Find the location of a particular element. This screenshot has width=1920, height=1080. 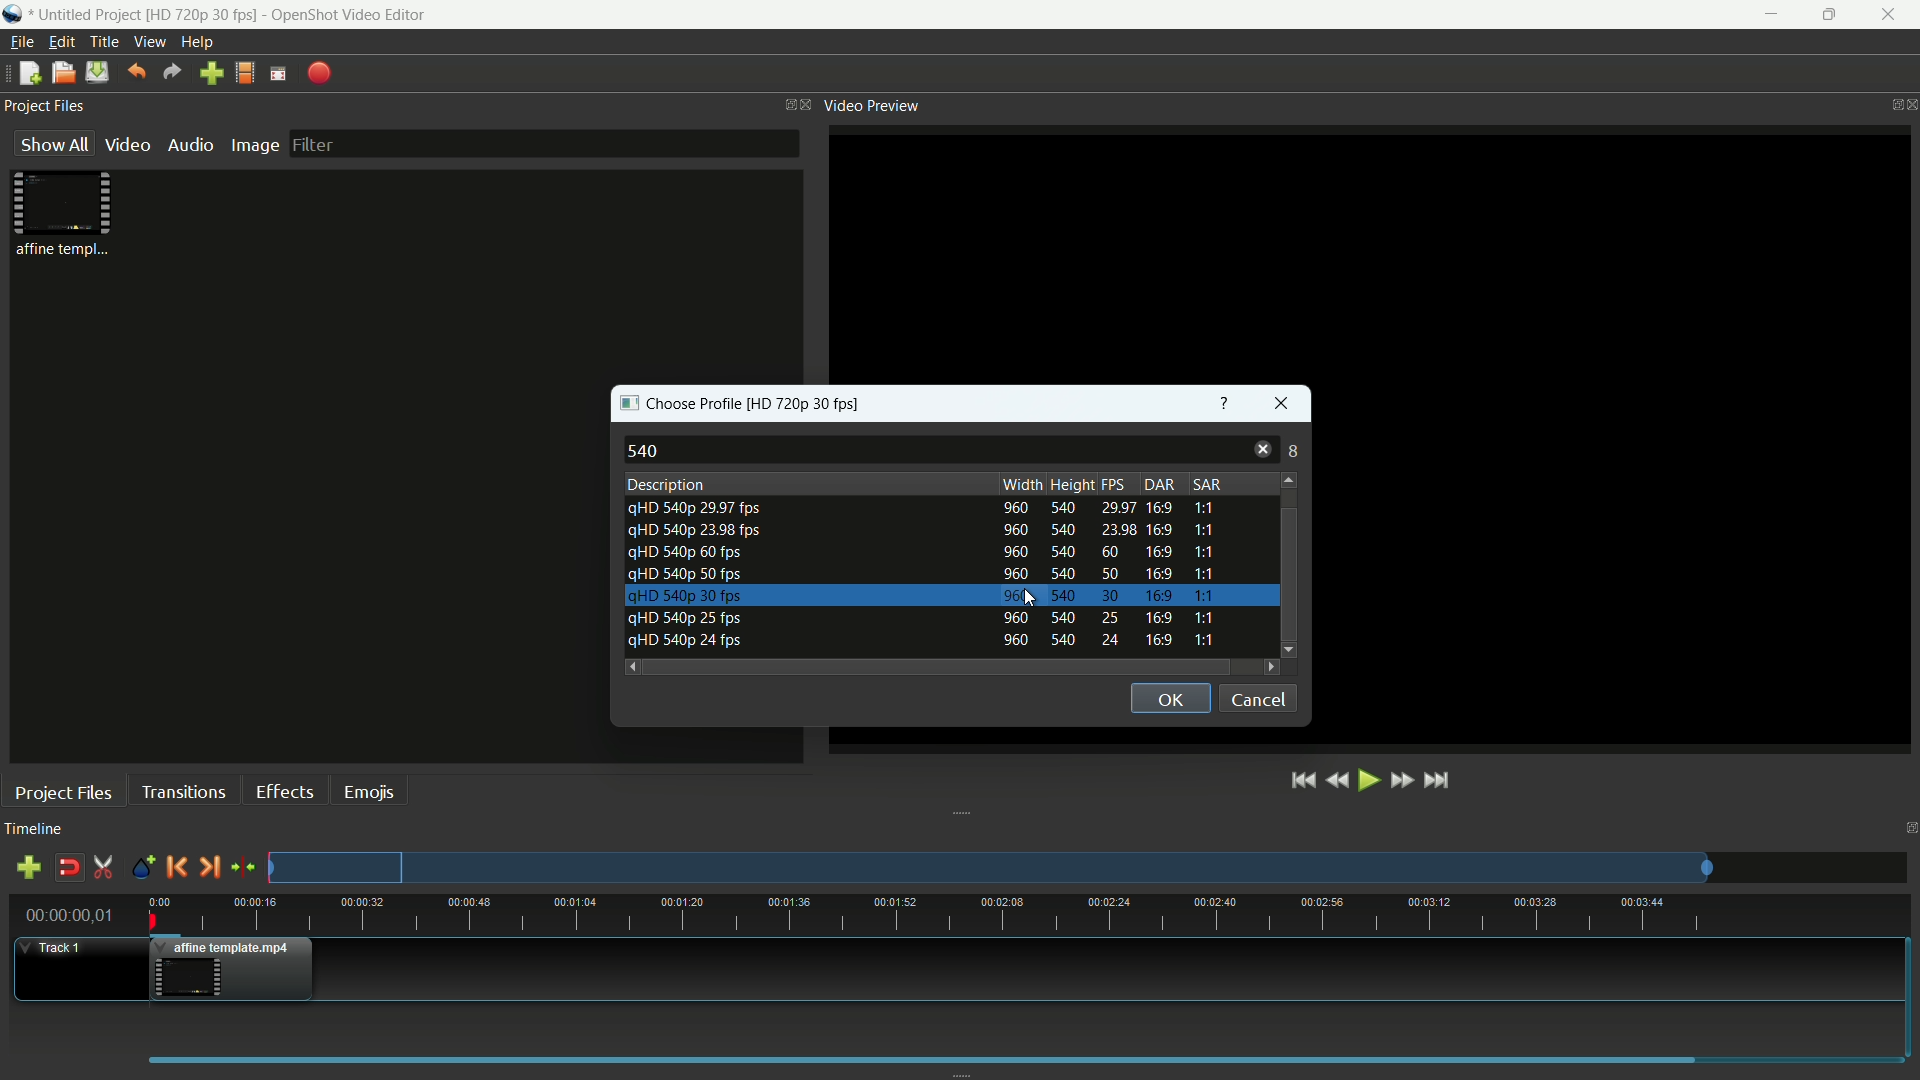

previous marker is located at coordinates (176, 866).